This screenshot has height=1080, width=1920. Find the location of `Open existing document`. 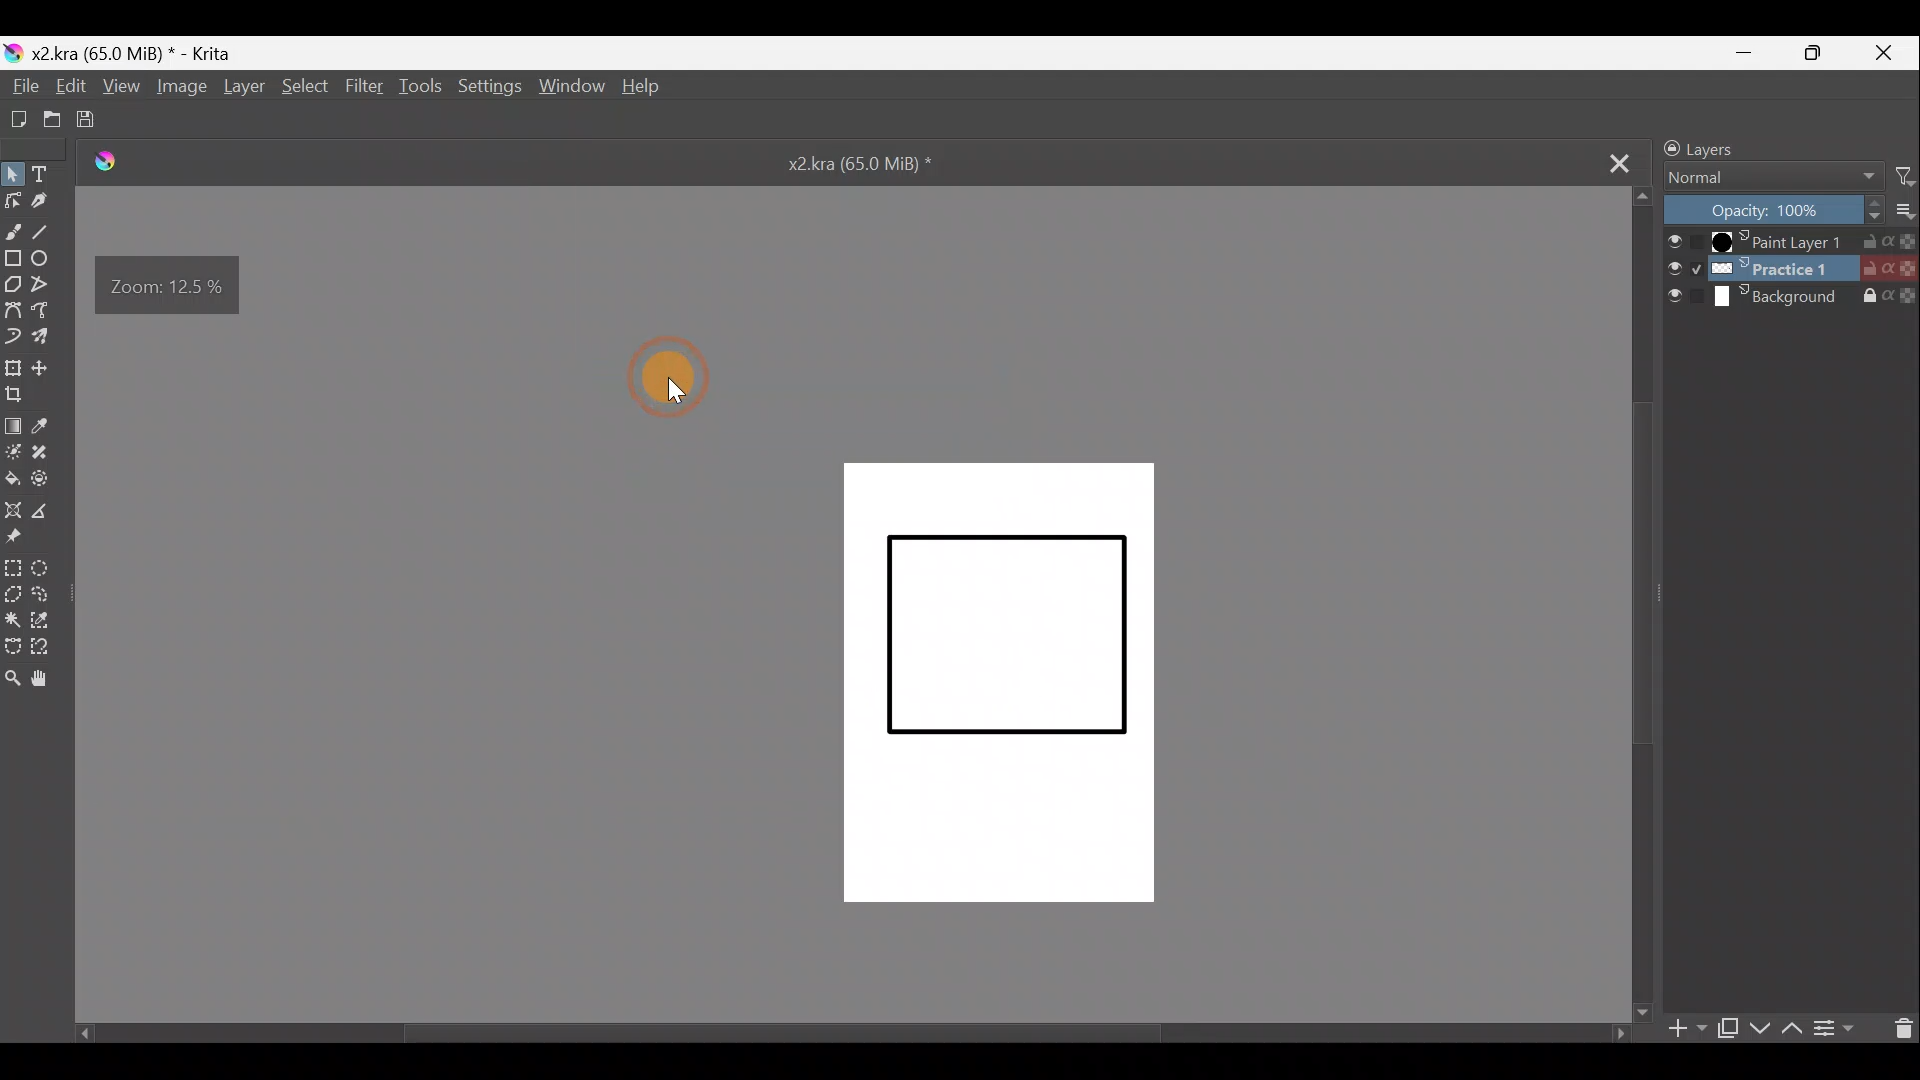

Open existing document is located at coordinates (56, 113).